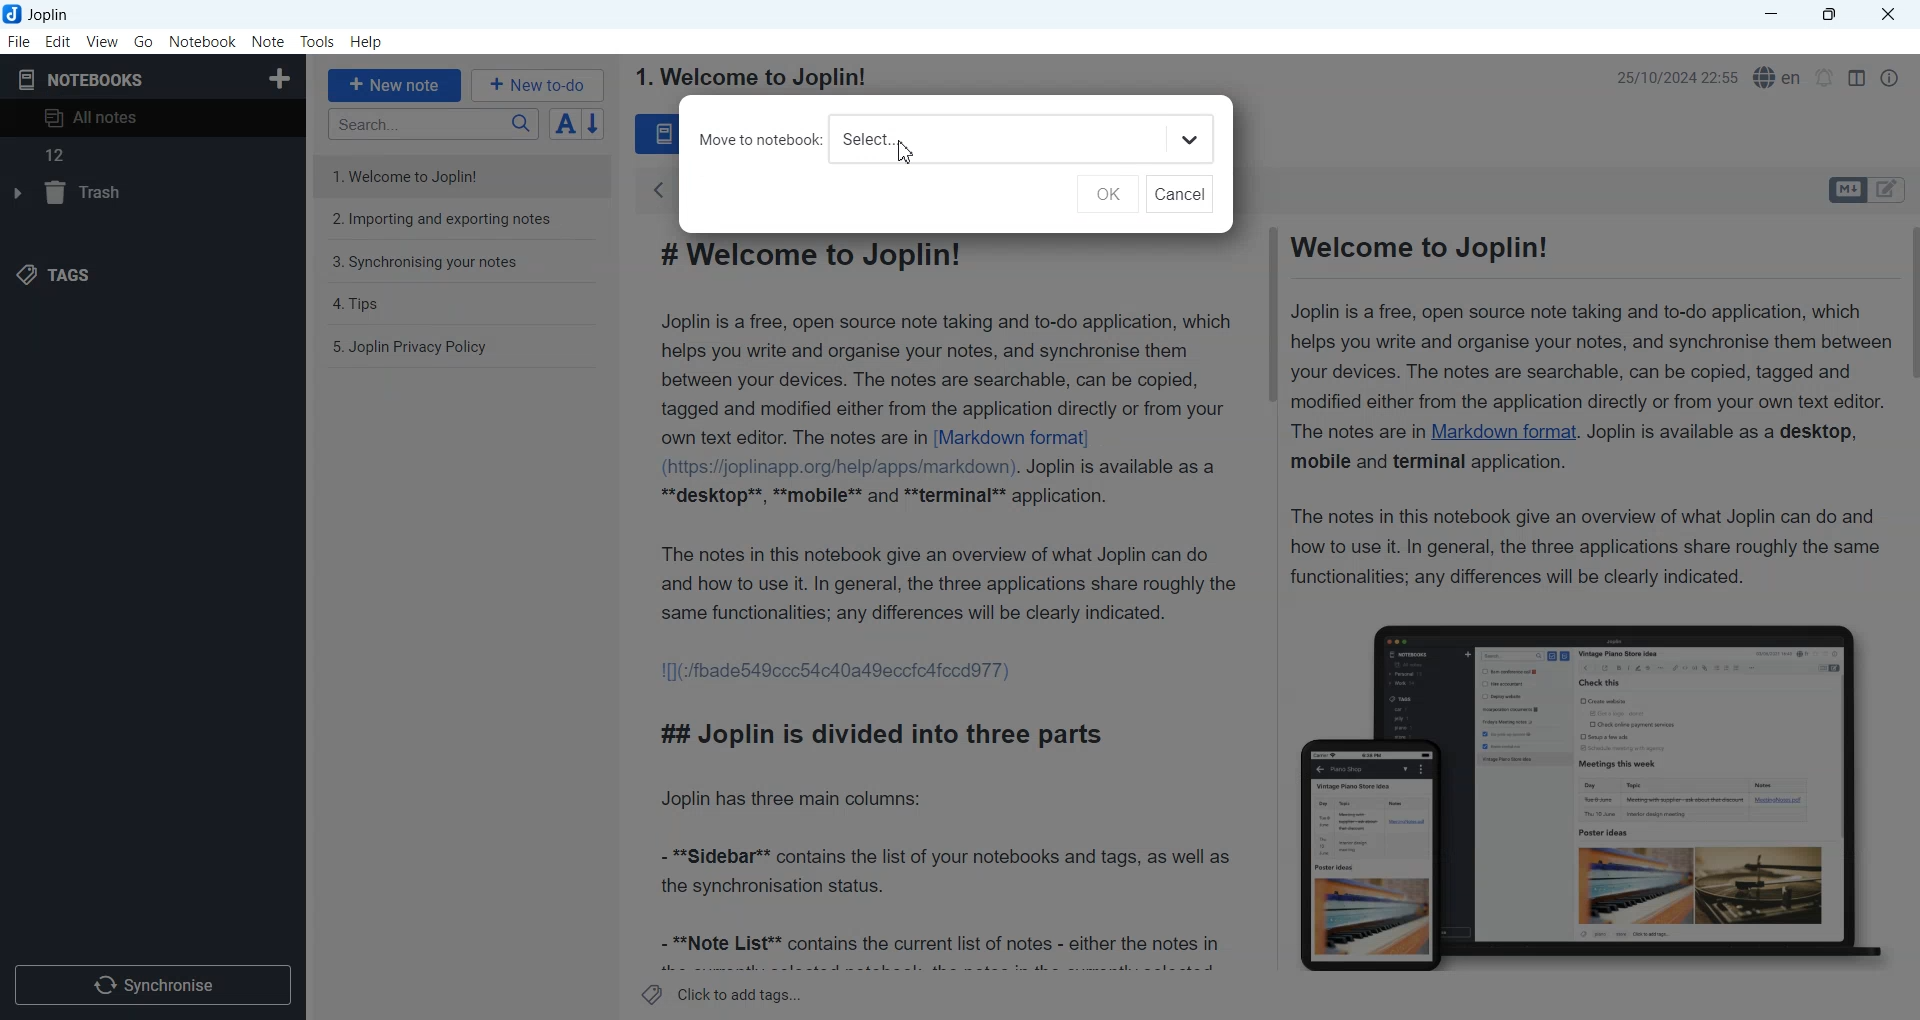  I want to click on Toggle editors, so click(1891, 190).